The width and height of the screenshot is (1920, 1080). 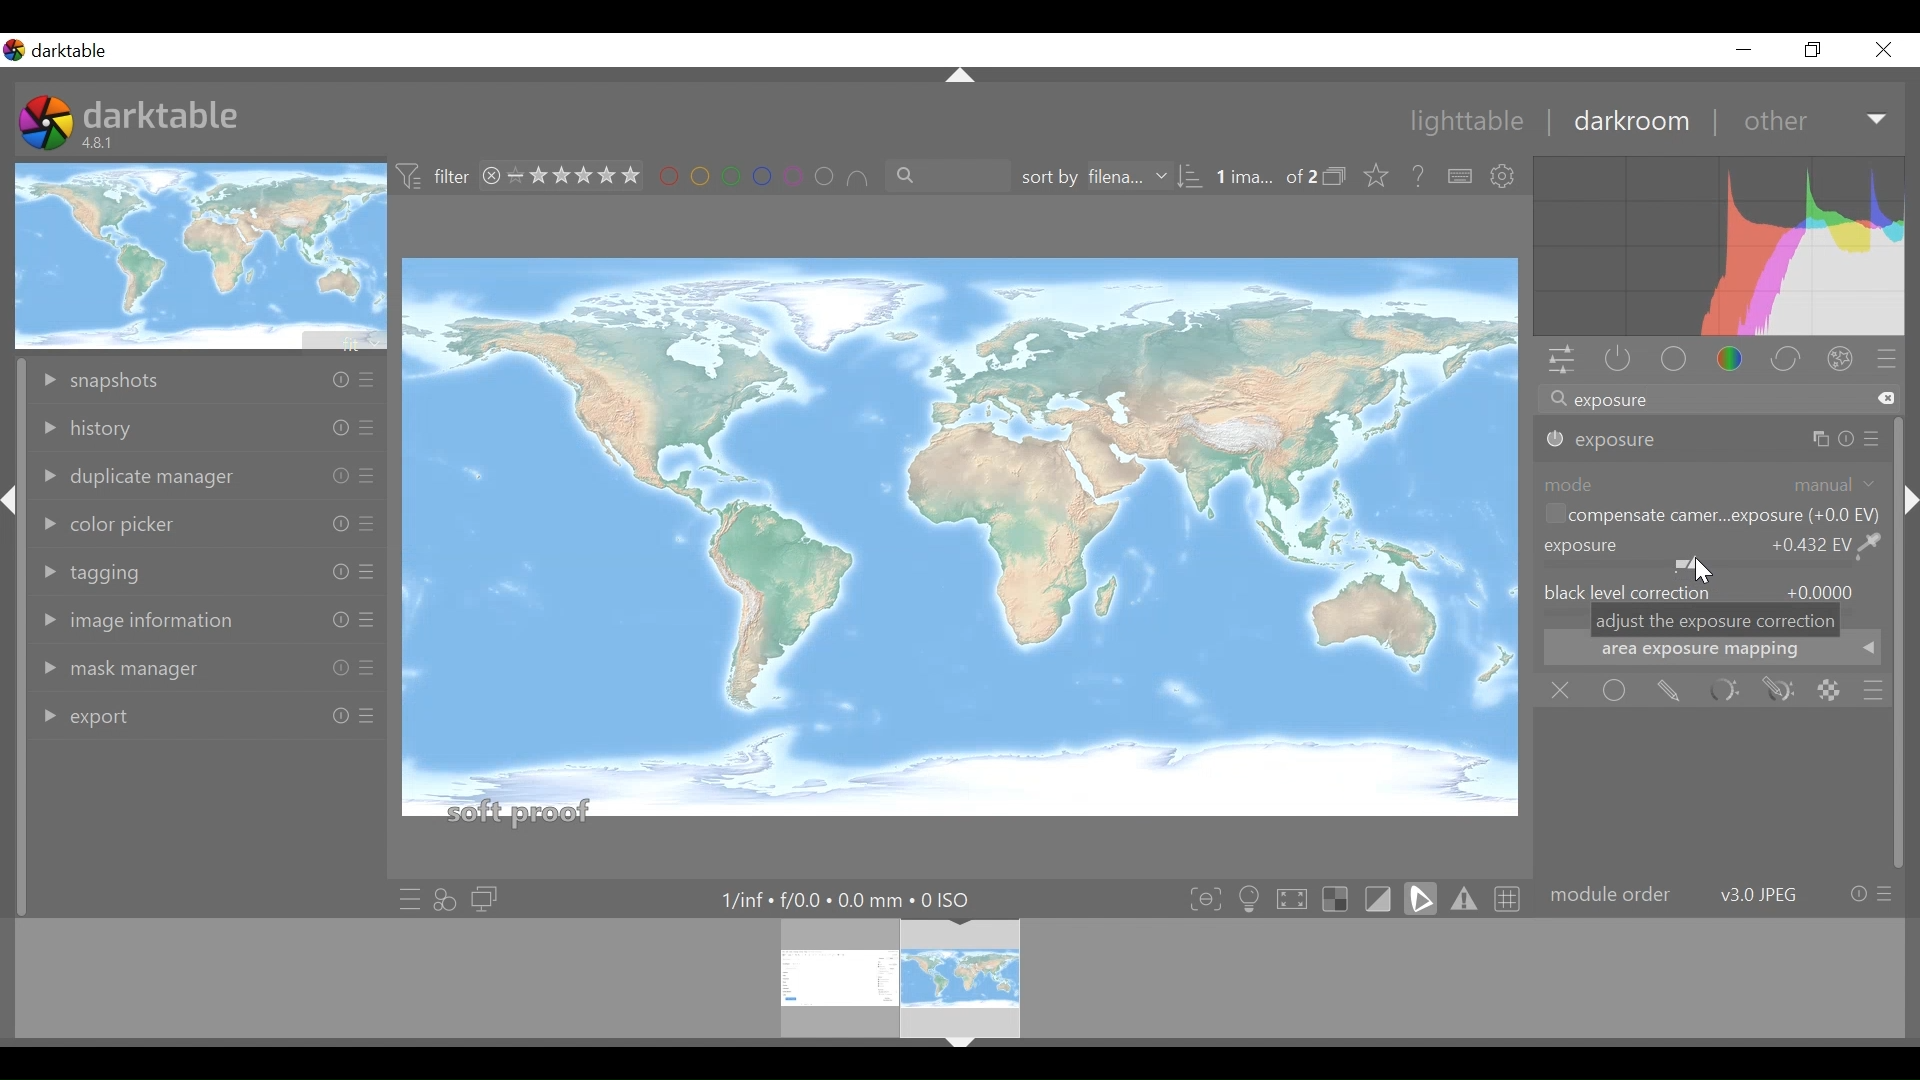 What do you see at coordinates (366, 723) in the screenshot?
I see `` at bounding box center [366, 723].